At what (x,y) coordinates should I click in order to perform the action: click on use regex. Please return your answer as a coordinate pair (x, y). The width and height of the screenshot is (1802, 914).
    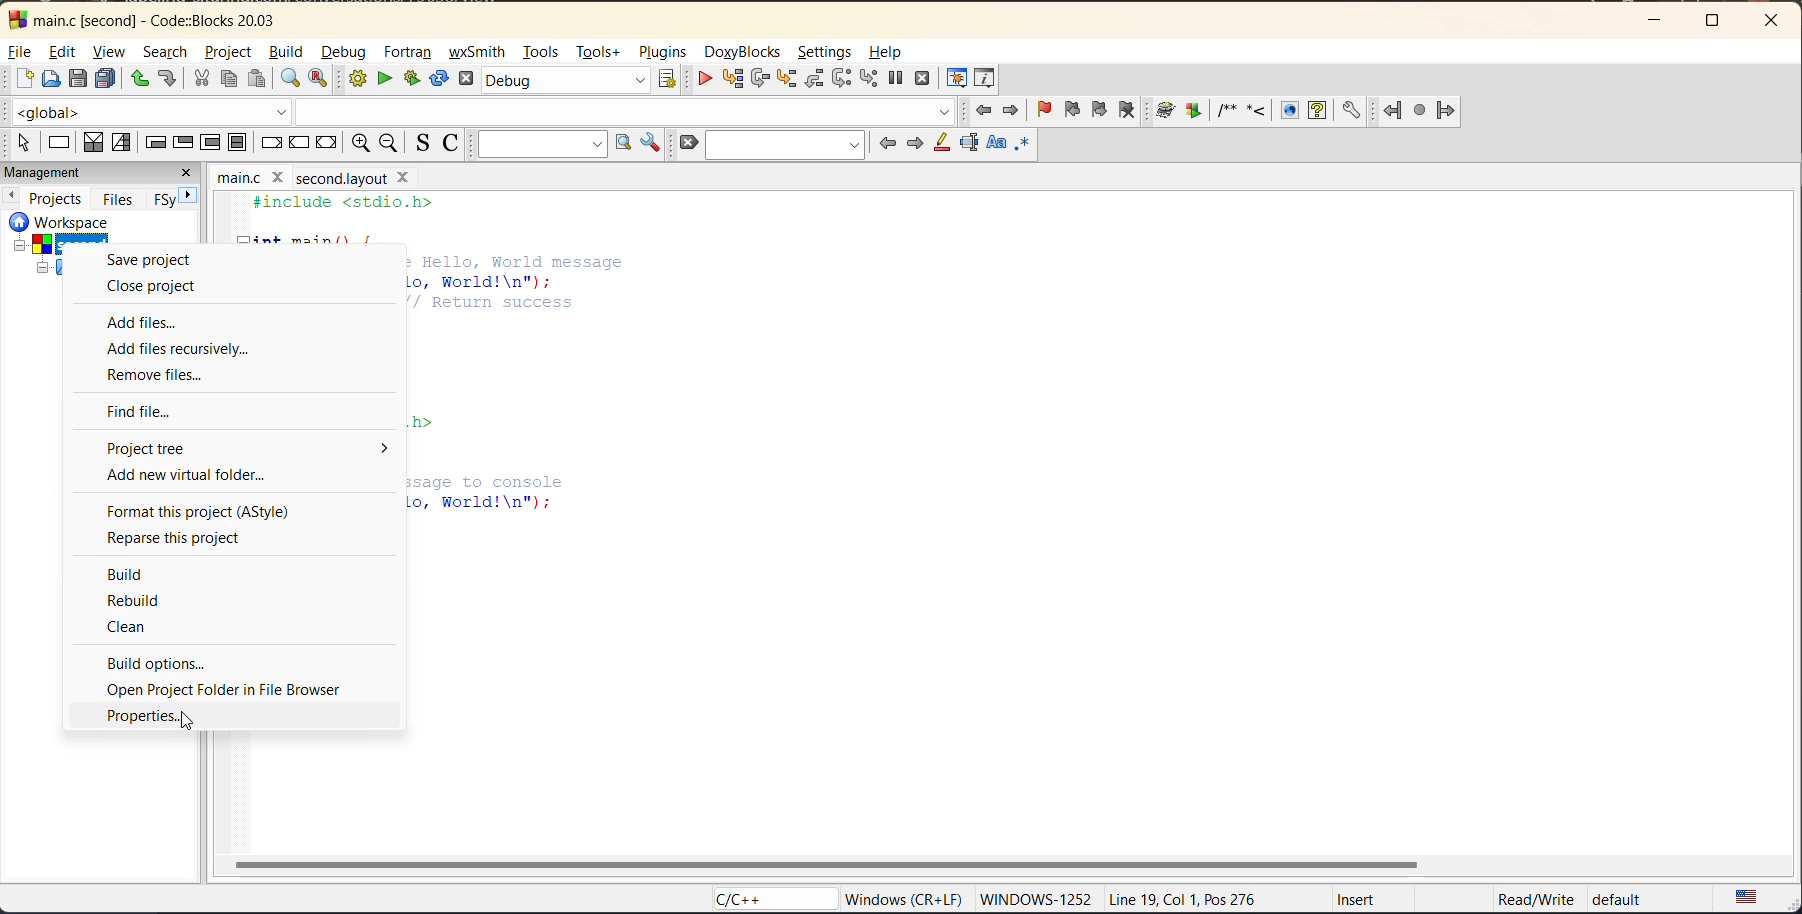
    Looking at the image, I should click on (1026, 146).